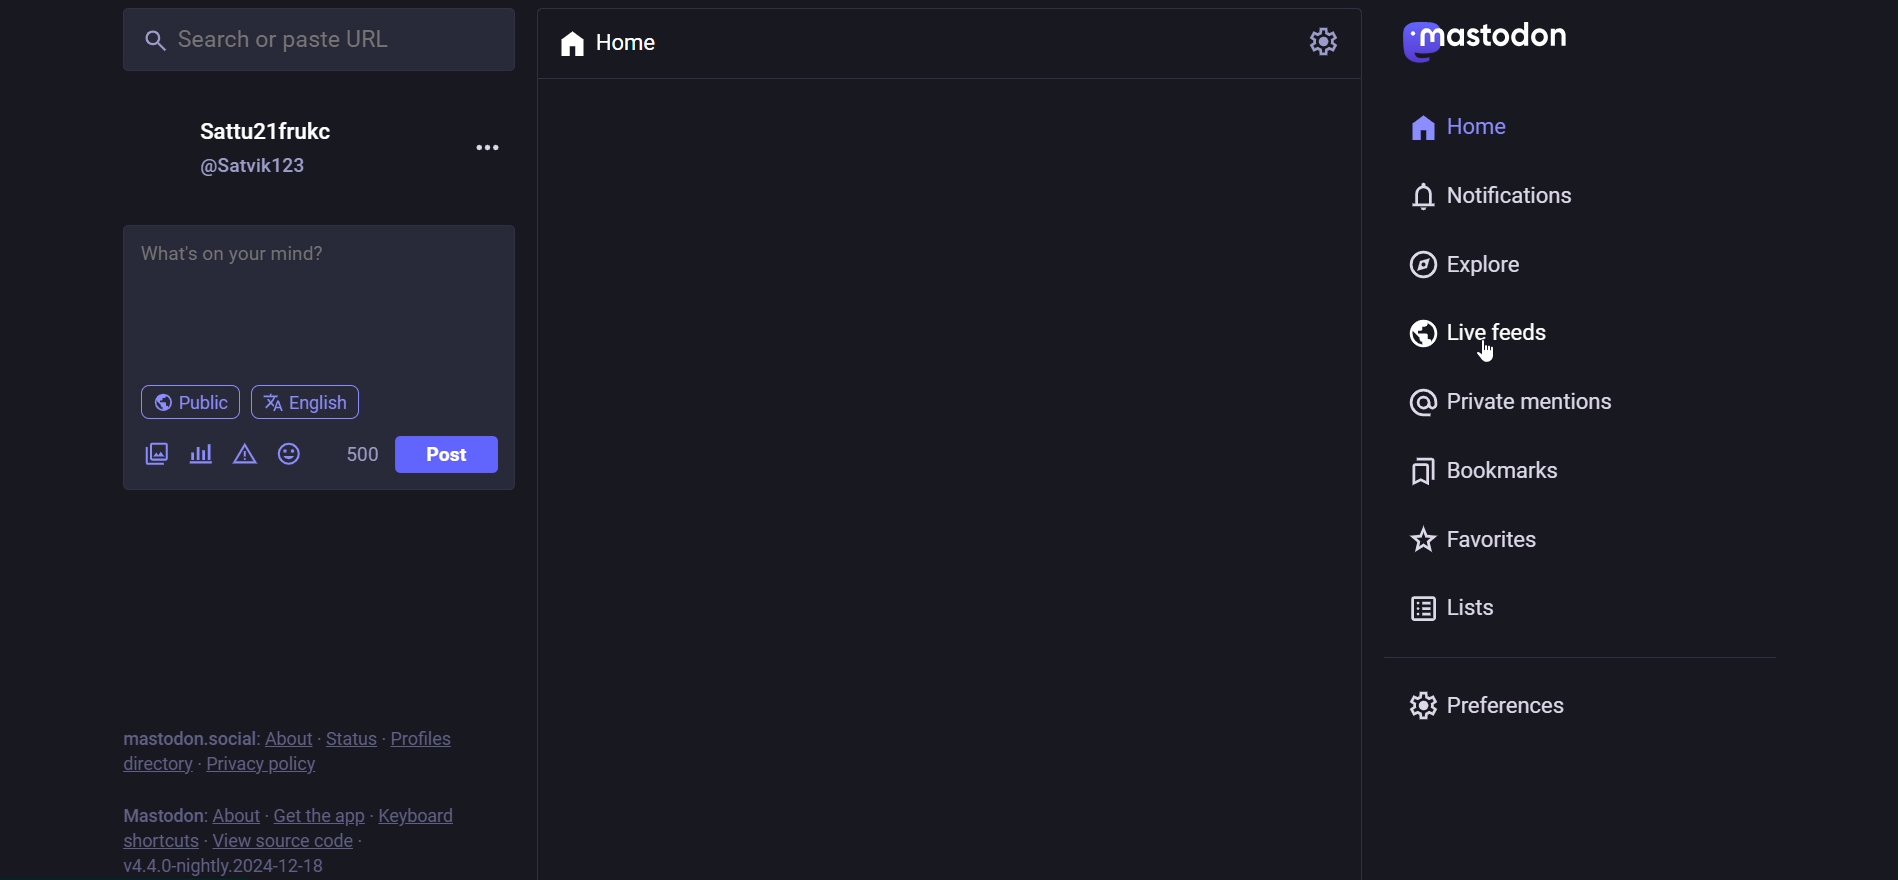 This screenshot has height=880, width=1898. I want to click on home, so click(606, 40).